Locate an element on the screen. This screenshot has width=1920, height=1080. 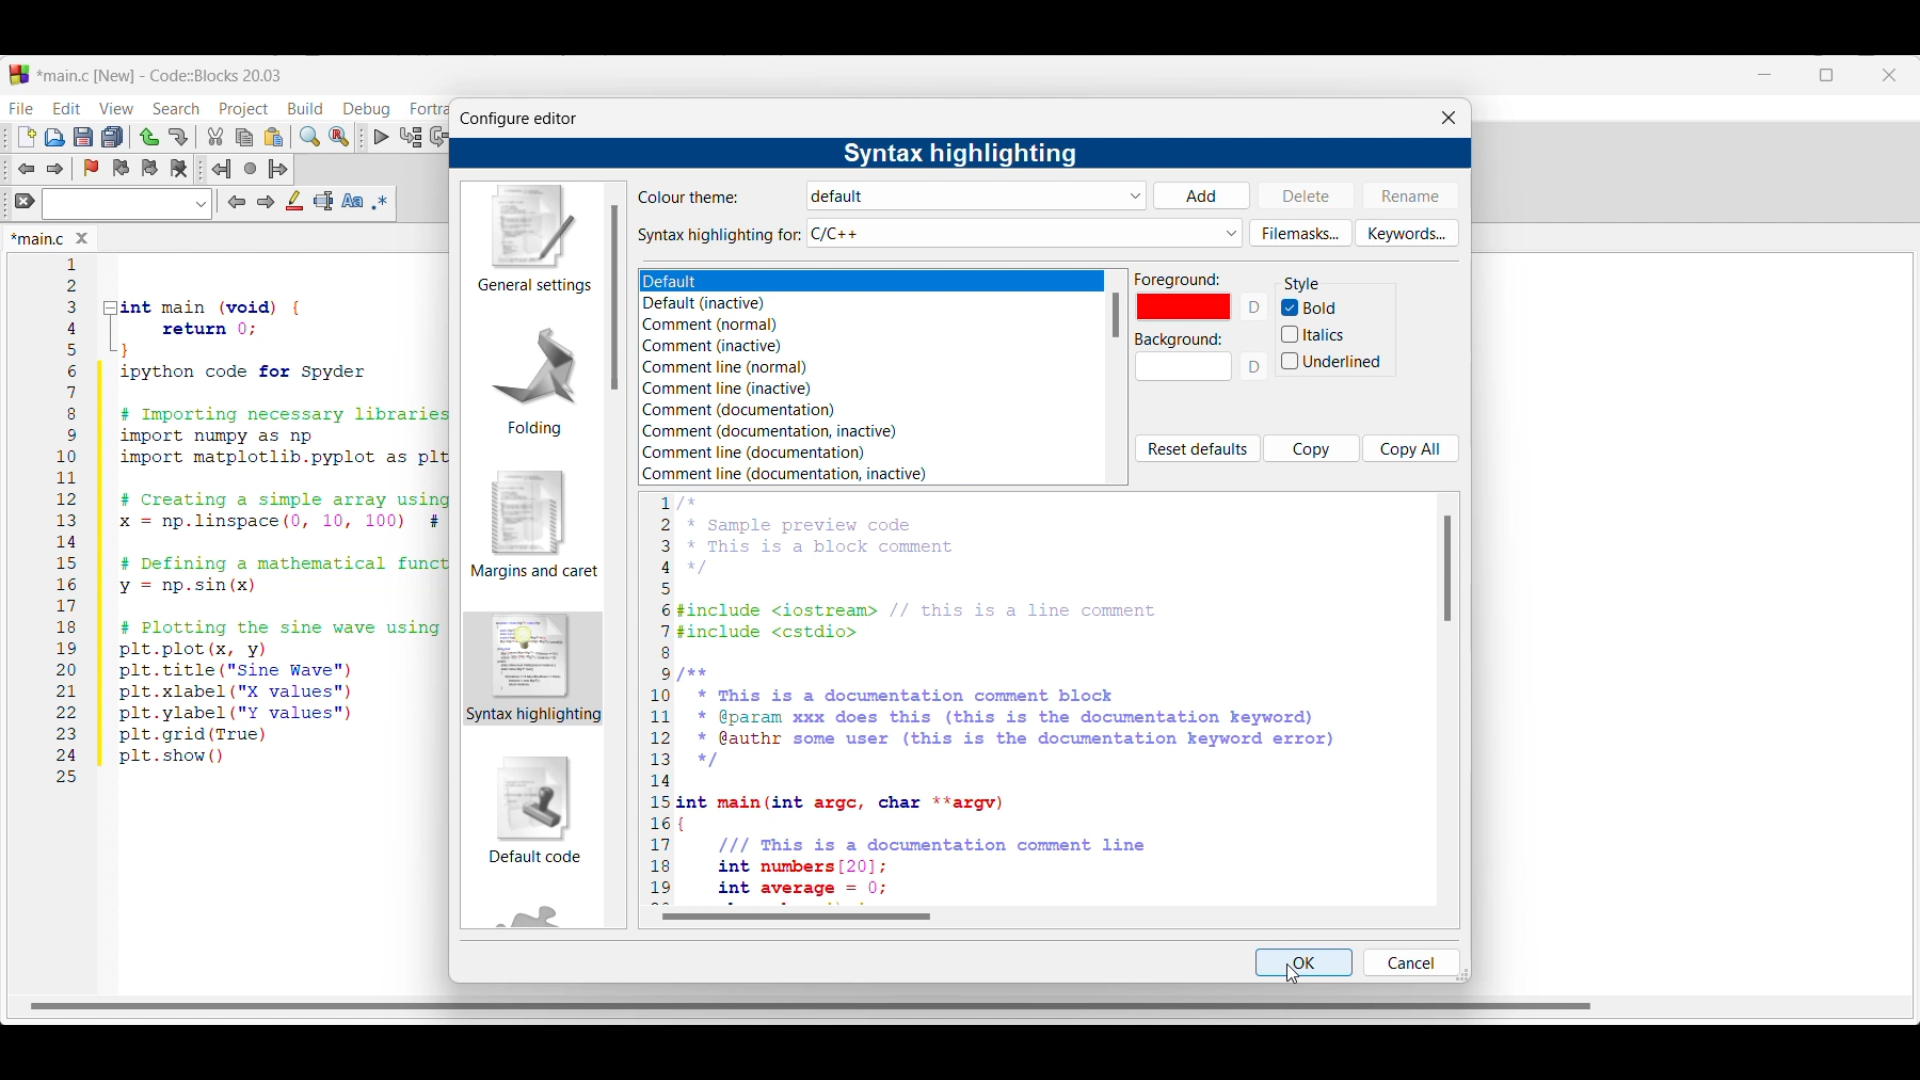
Section title is located at coordinates (1302, 284).